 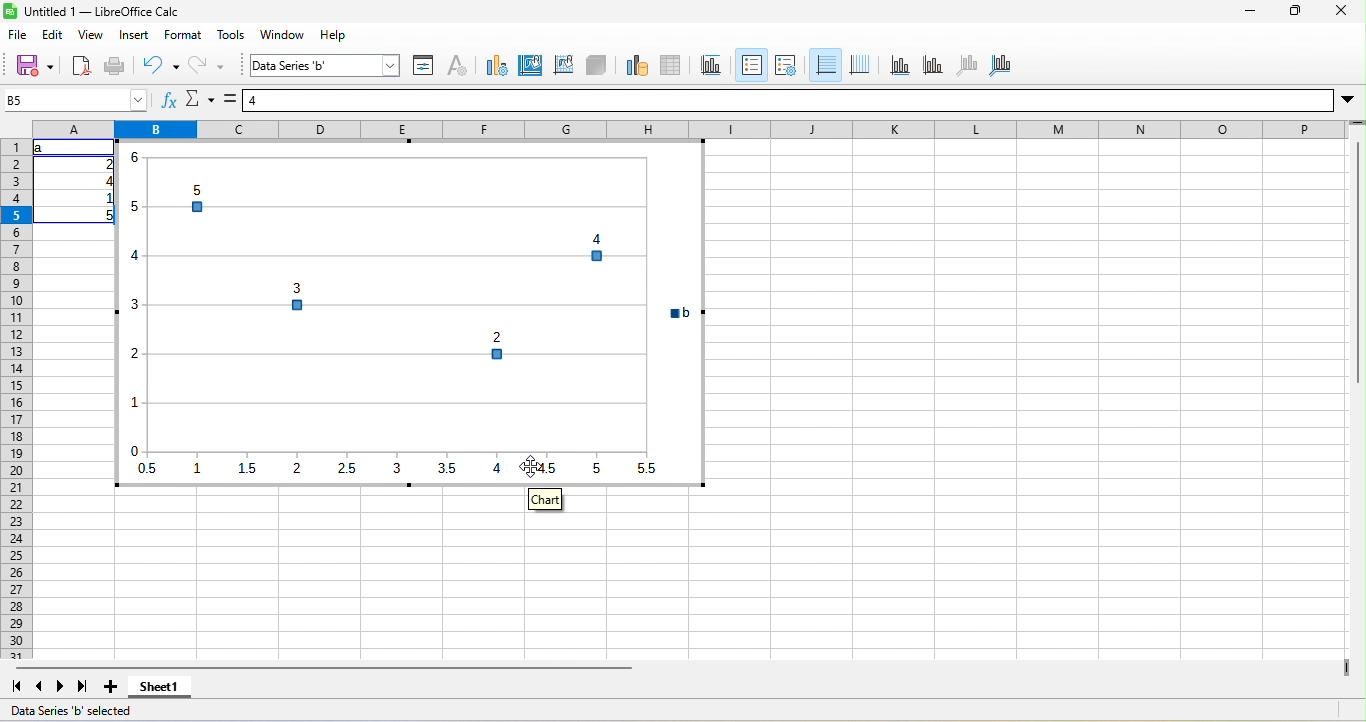 What do you see at coordinates (786, 67) in the screenshot?
I see `legend` at bounding box center [786, 67].